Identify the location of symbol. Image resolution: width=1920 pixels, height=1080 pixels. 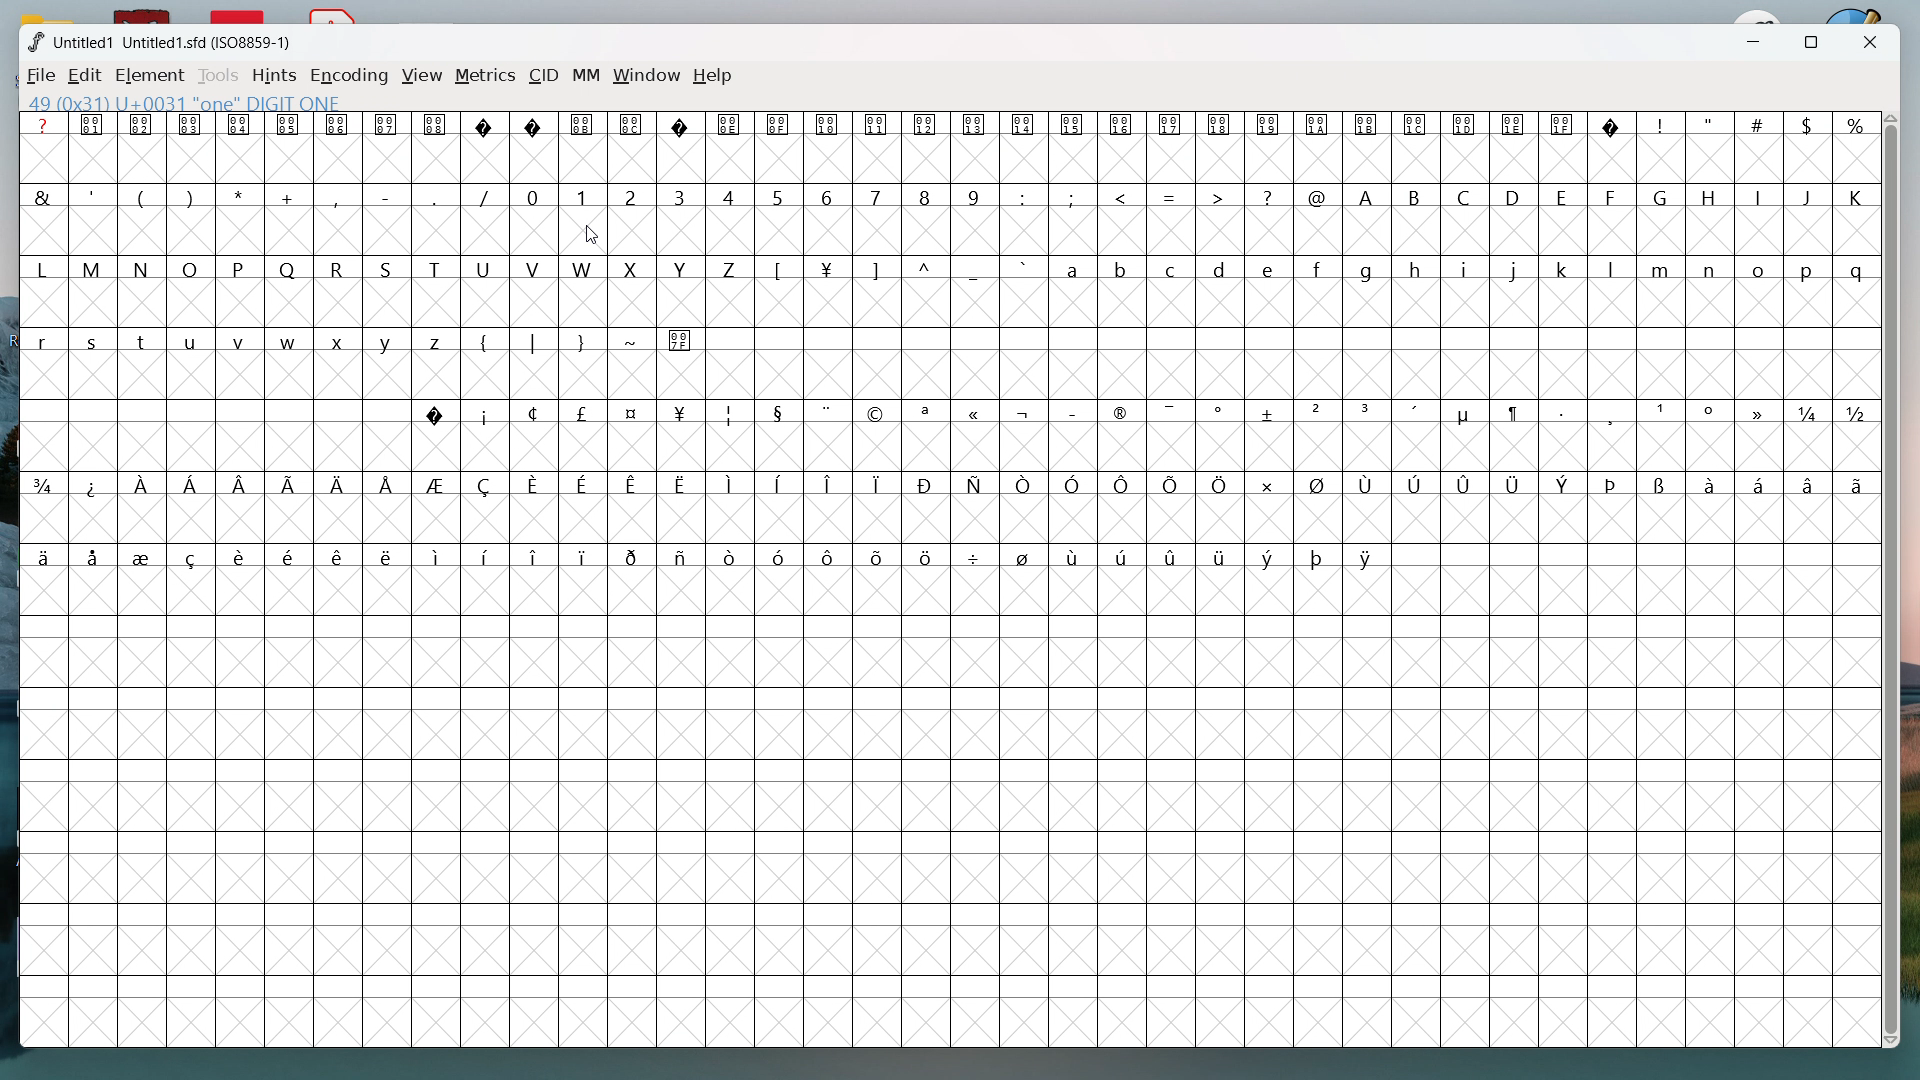
(683, 125).